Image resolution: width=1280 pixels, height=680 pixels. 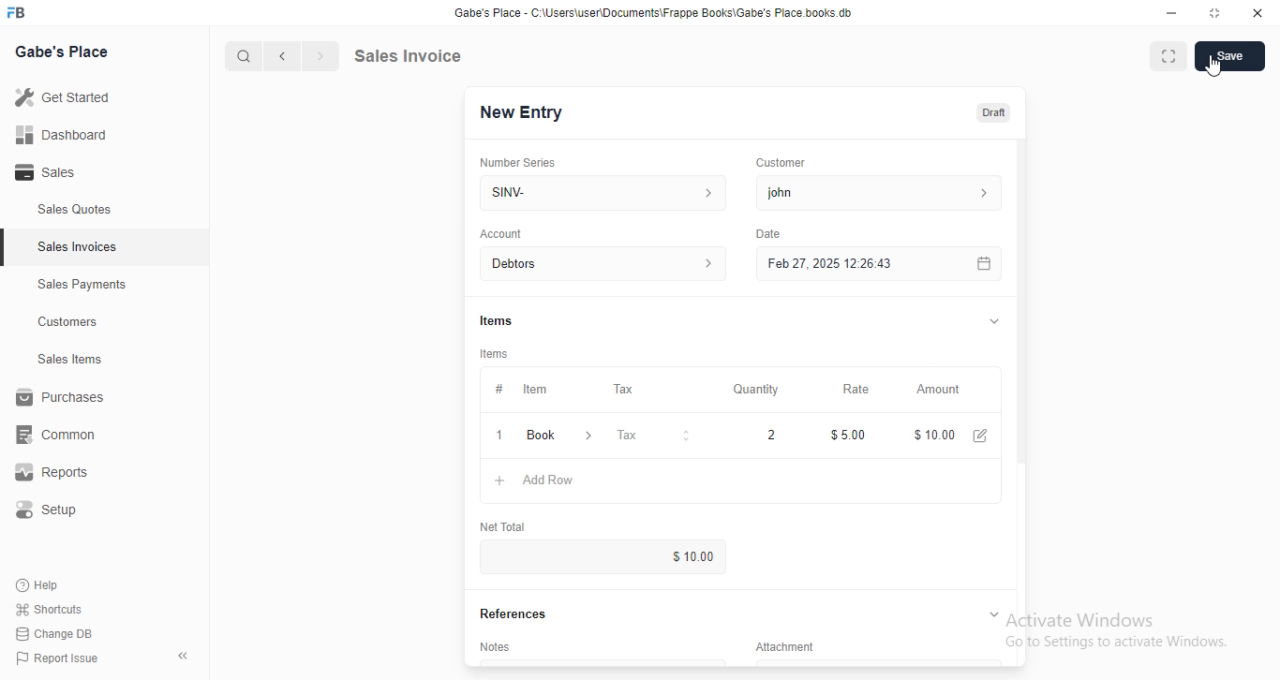 I want to click on References, so click(x=510, y=615).